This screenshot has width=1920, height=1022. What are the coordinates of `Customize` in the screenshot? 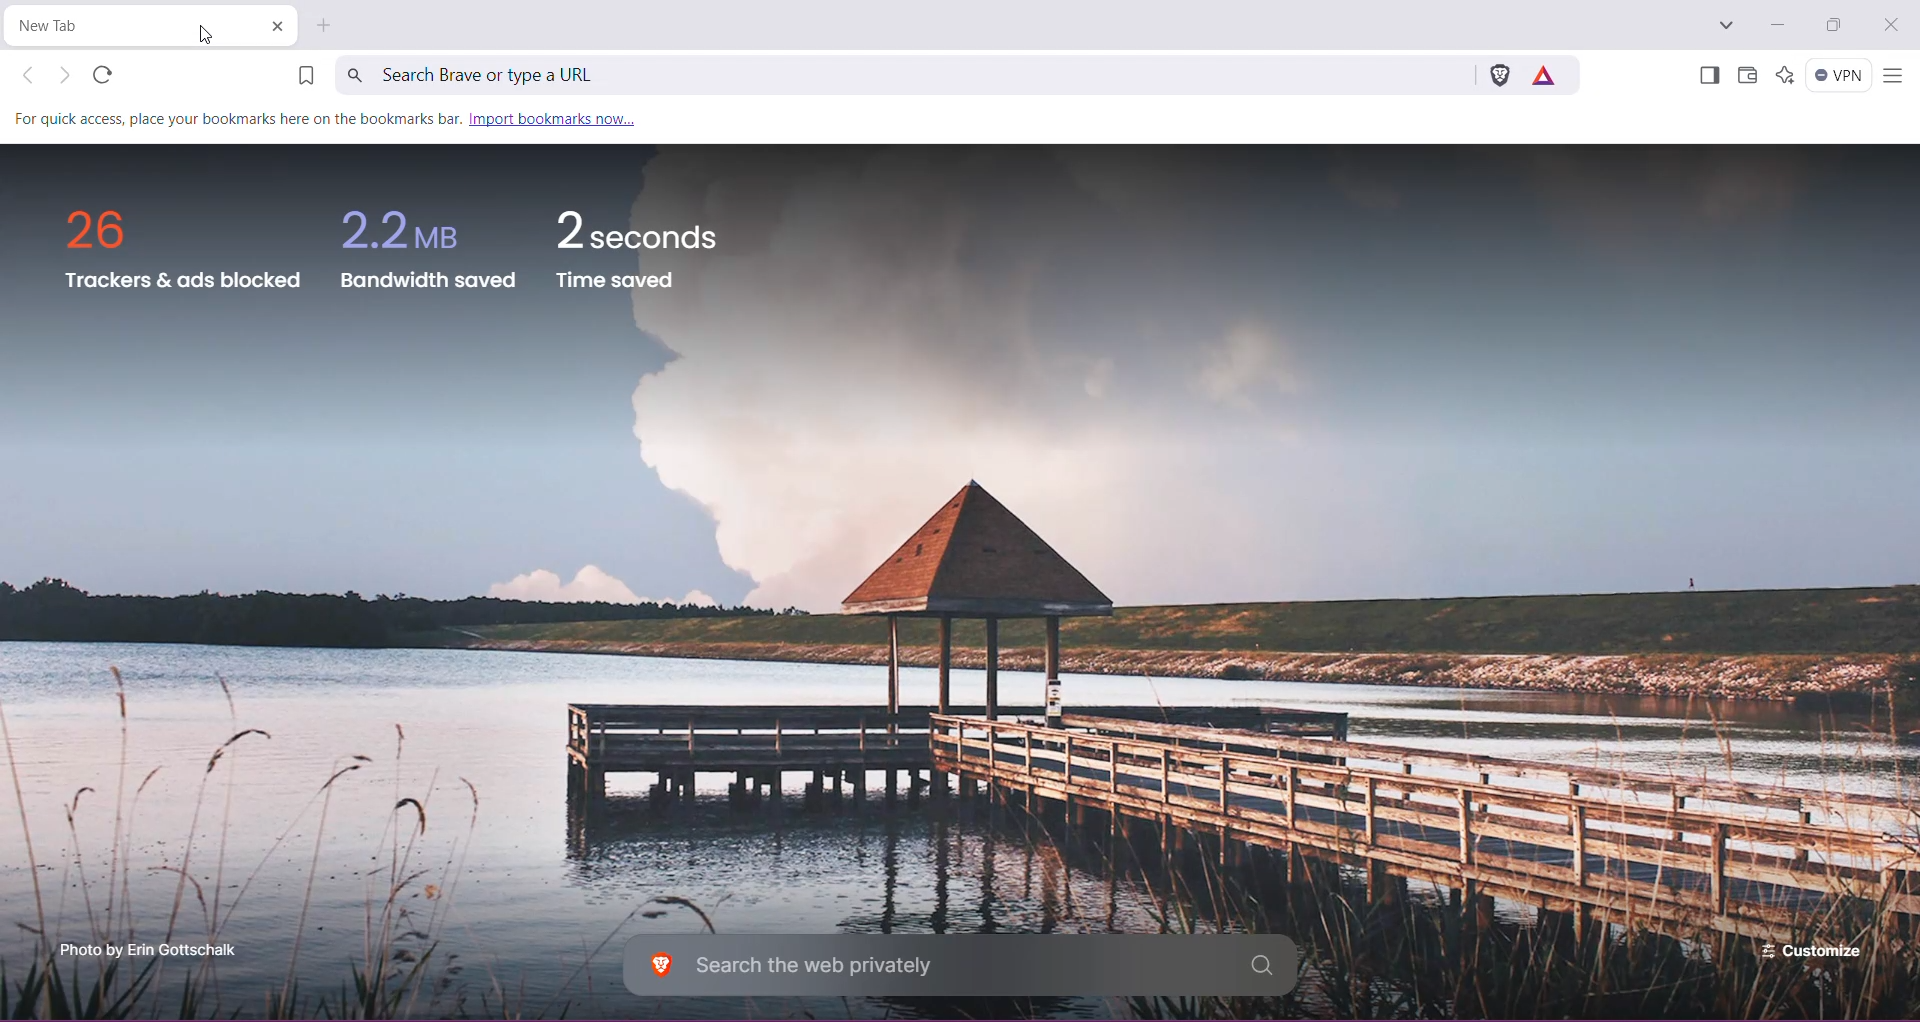 It's located at (1809, 949).